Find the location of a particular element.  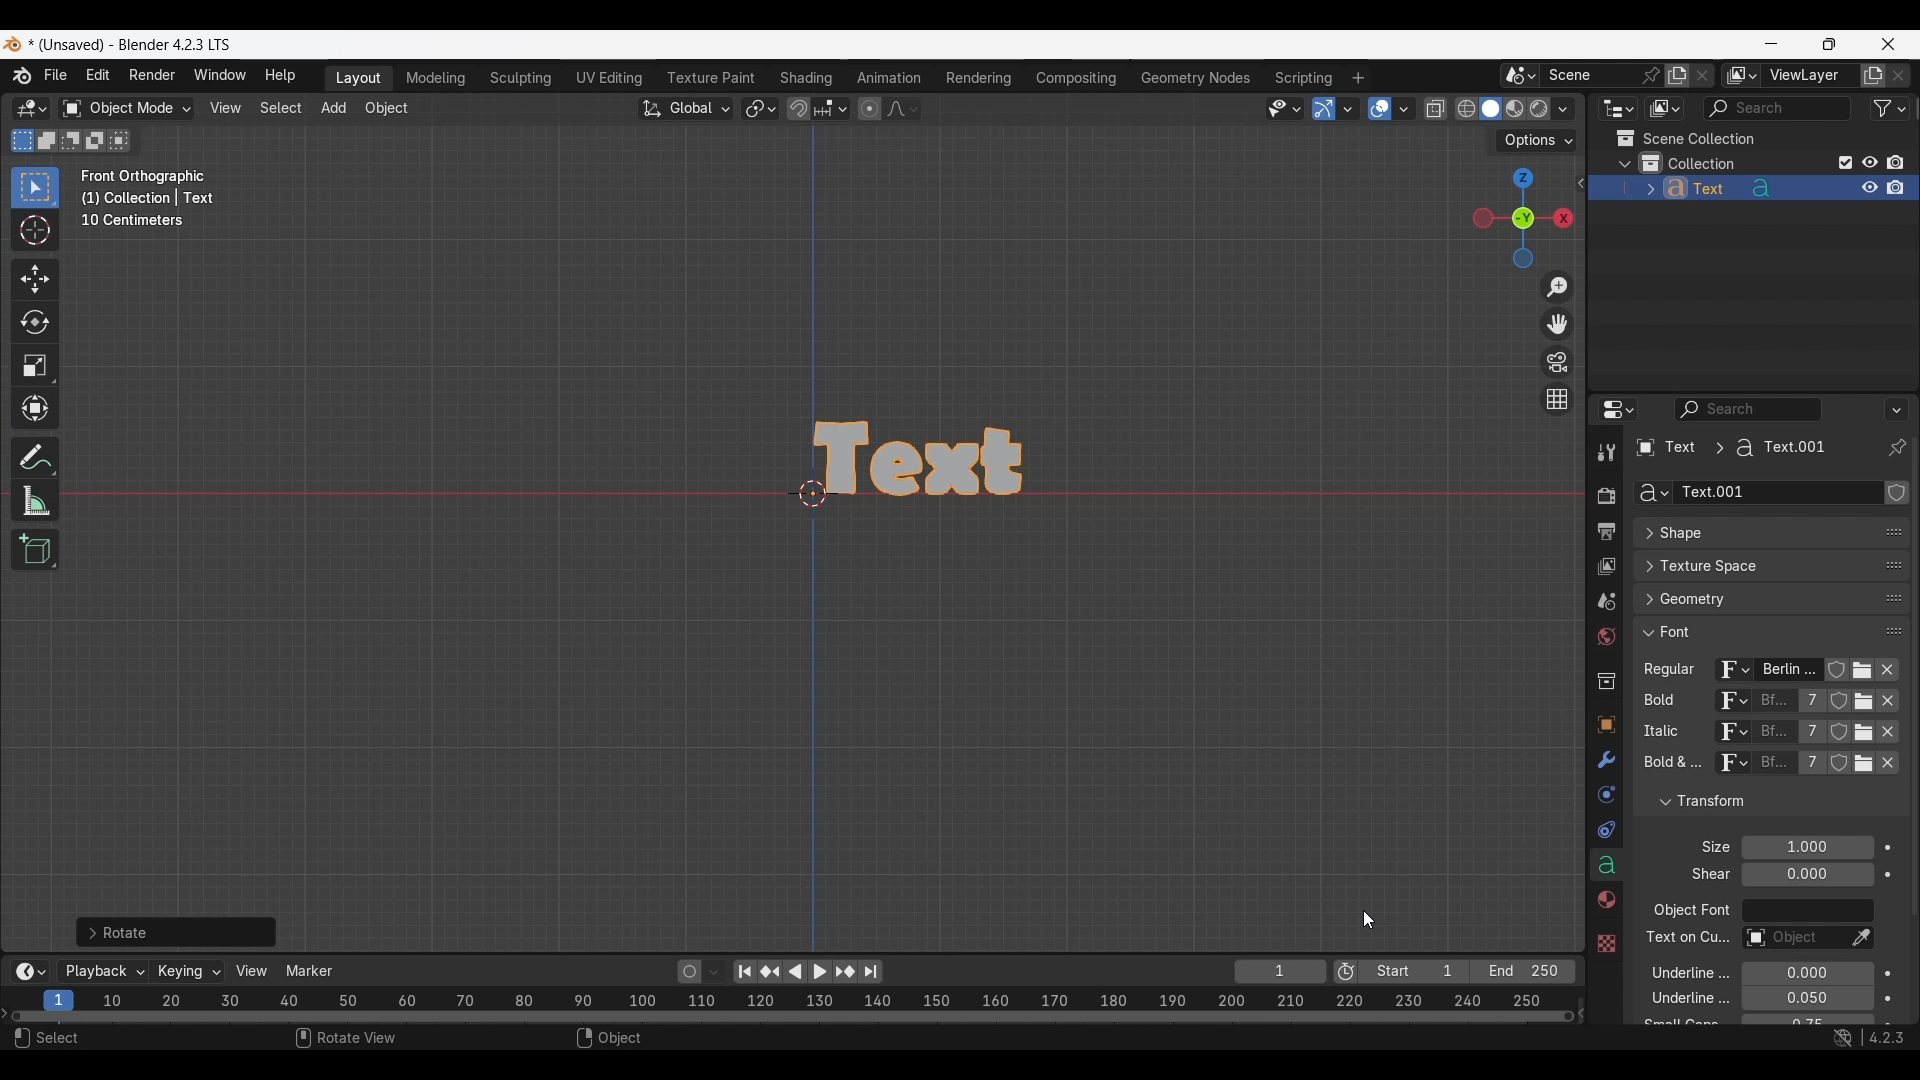

Play animation is located at coordinates (806, 972).